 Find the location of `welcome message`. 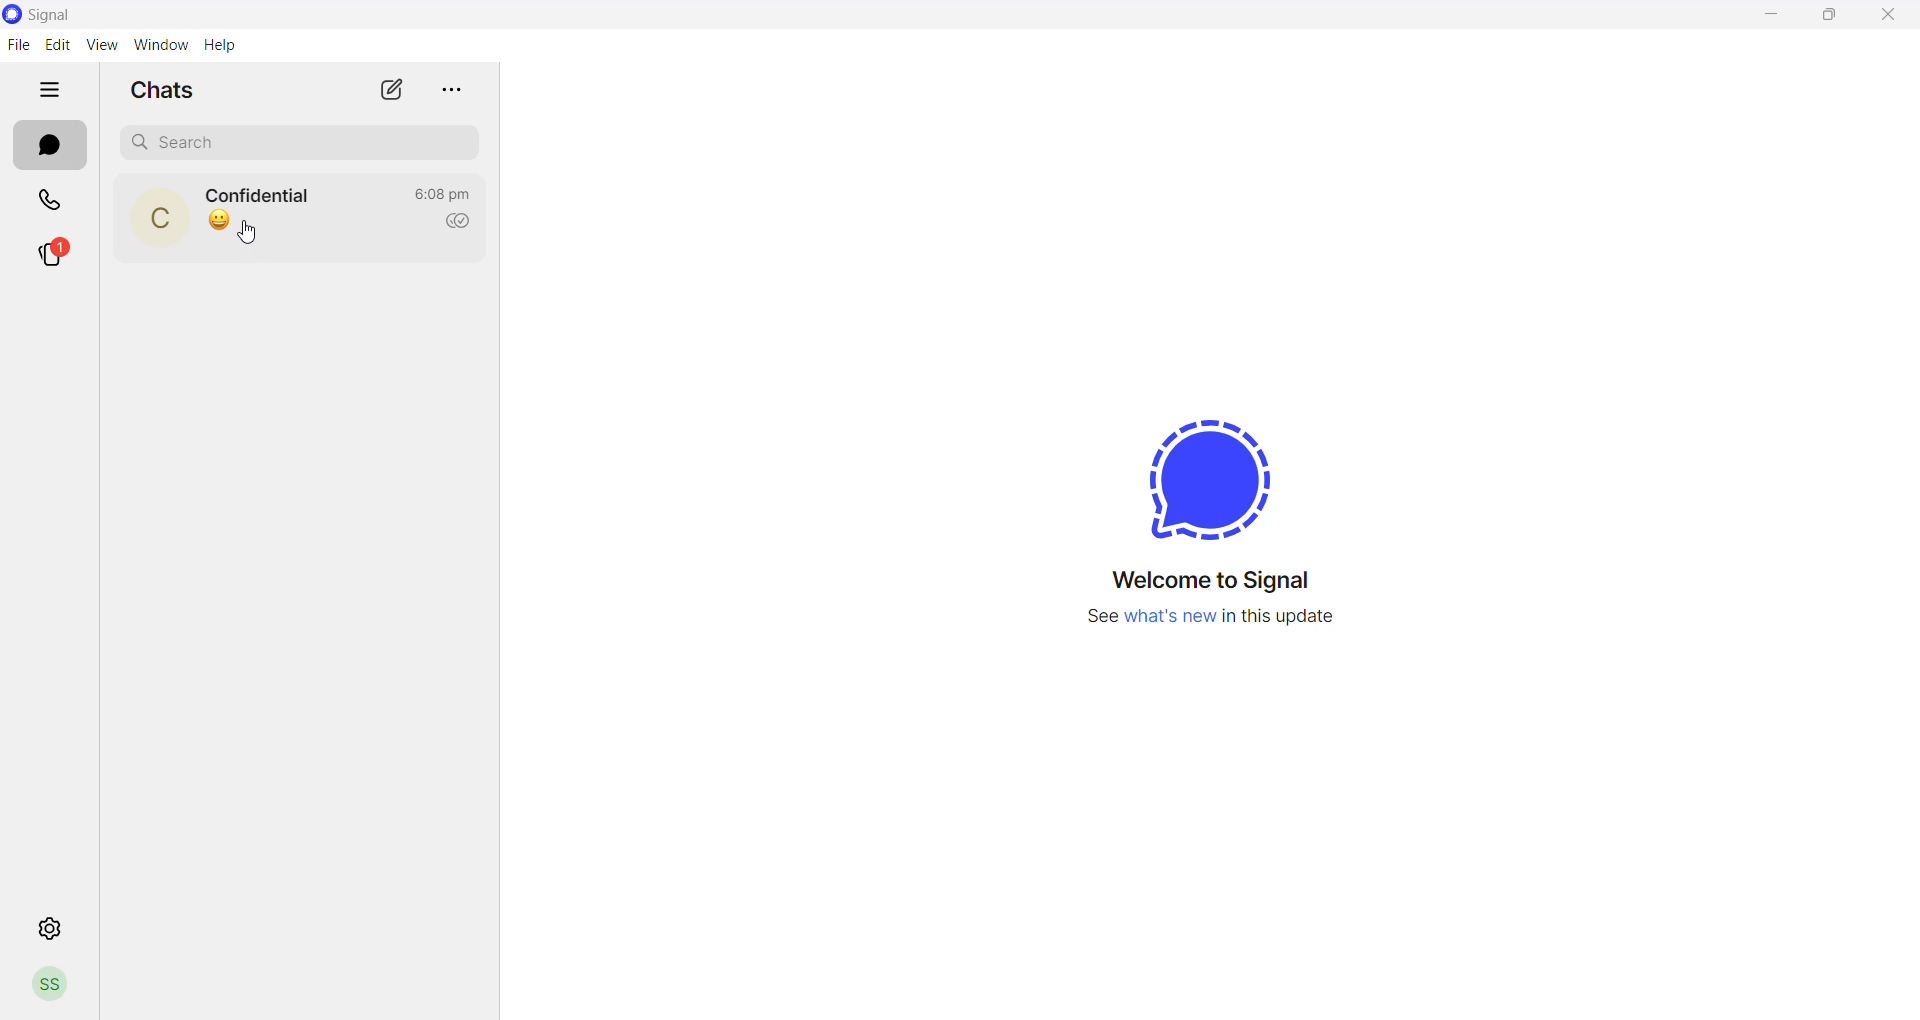

welcome message is located at coordinates (1222, 585).